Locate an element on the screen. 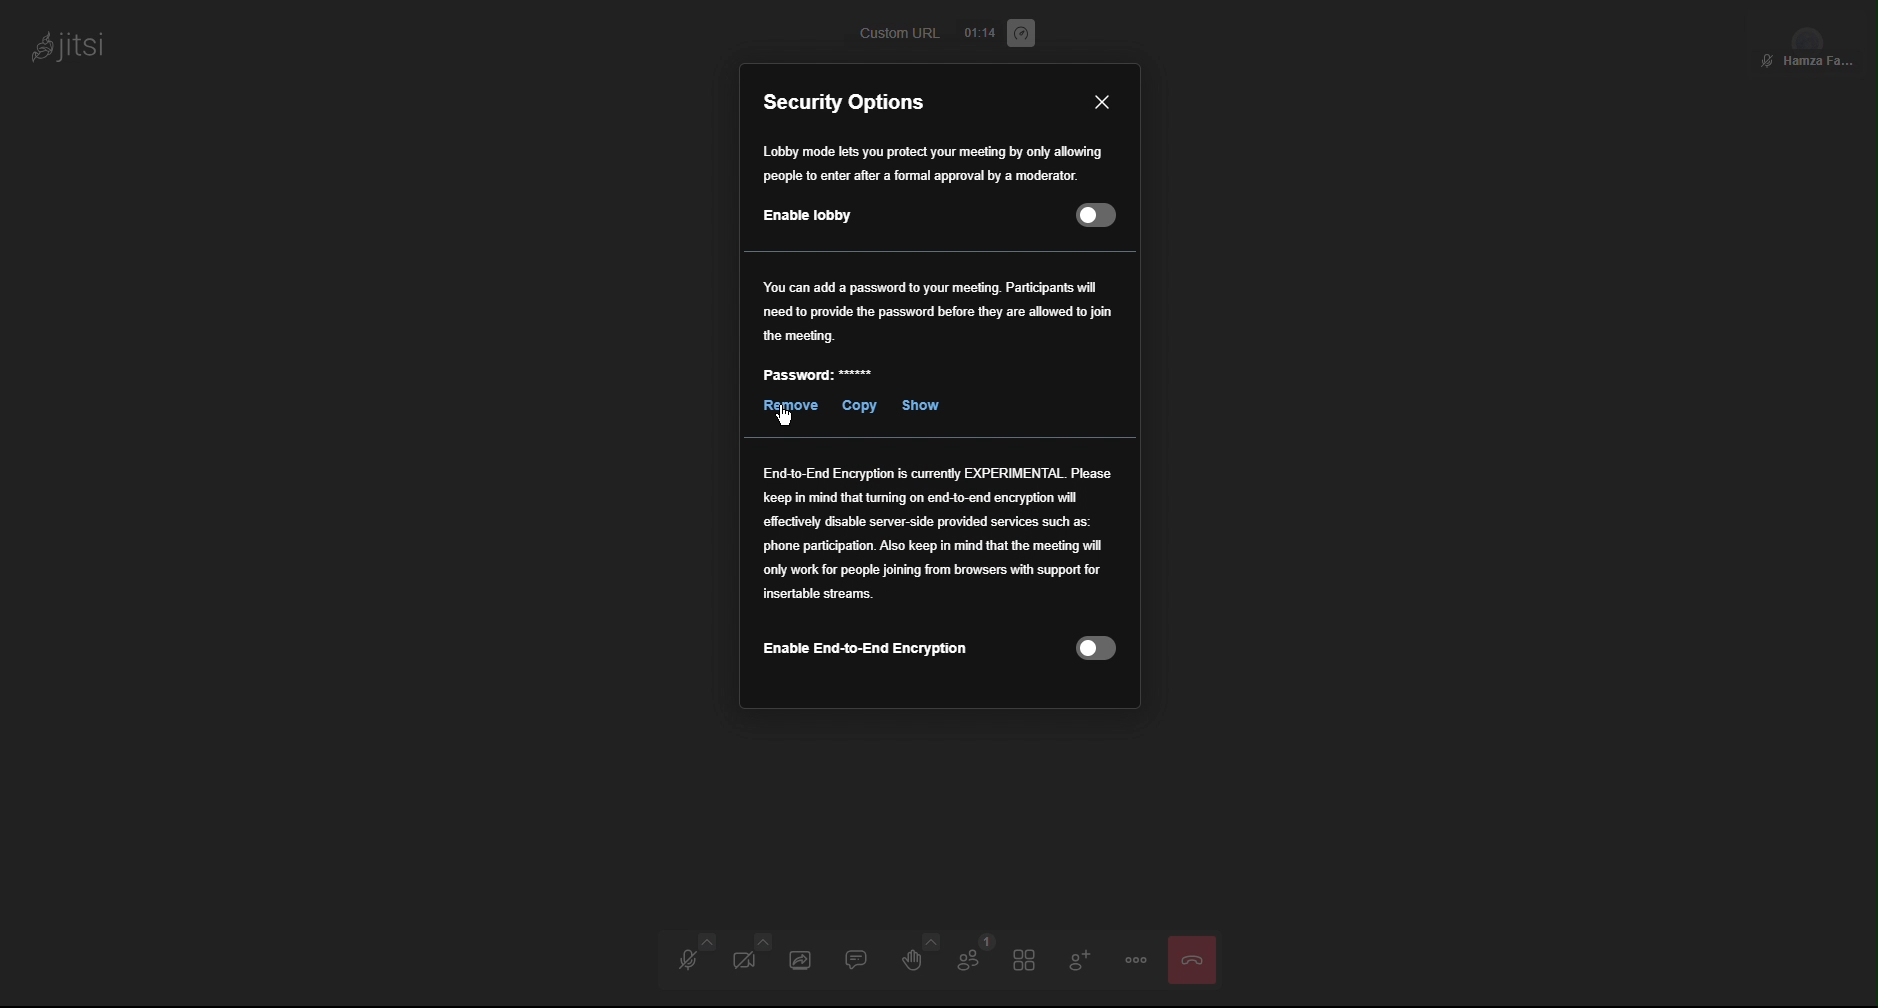 The height and width of the screenshot is (1008, 1878). Enable Lobby is located at coordinates (933, 215).